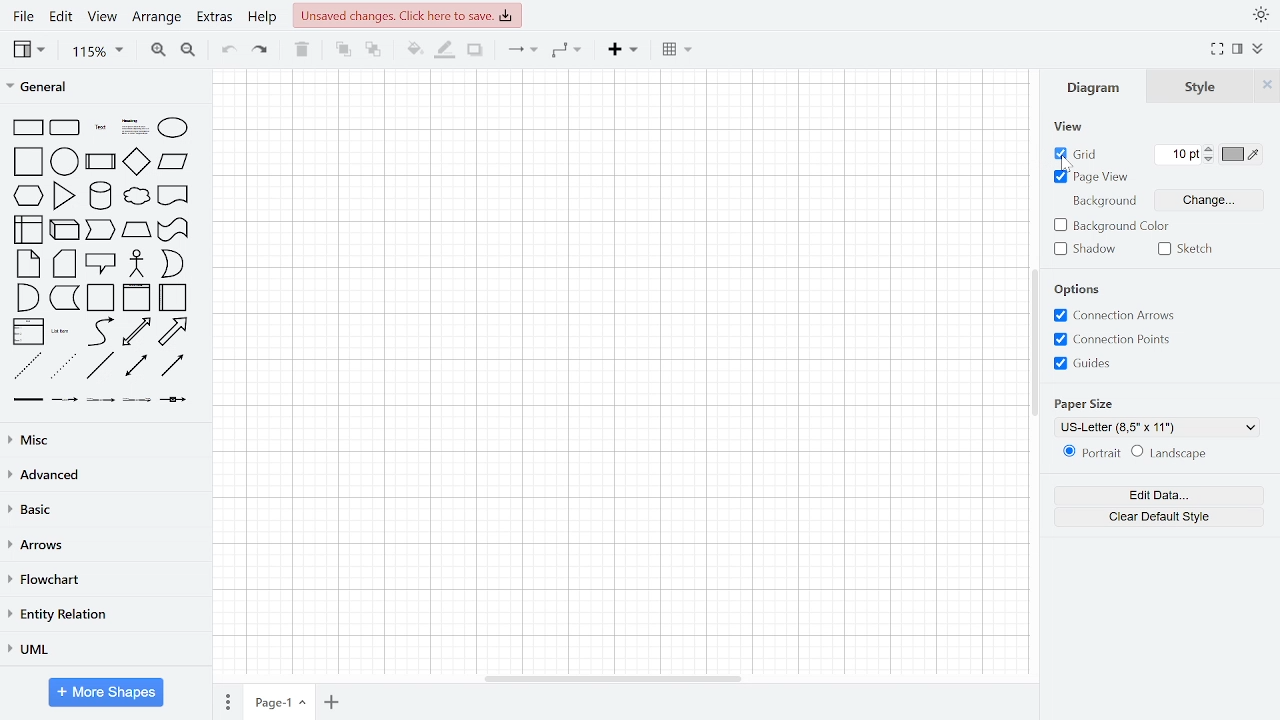 The image size is (1280, 720). Describe the element at coordinates (102, 263) in the screenshot. I see `callout` at that location.